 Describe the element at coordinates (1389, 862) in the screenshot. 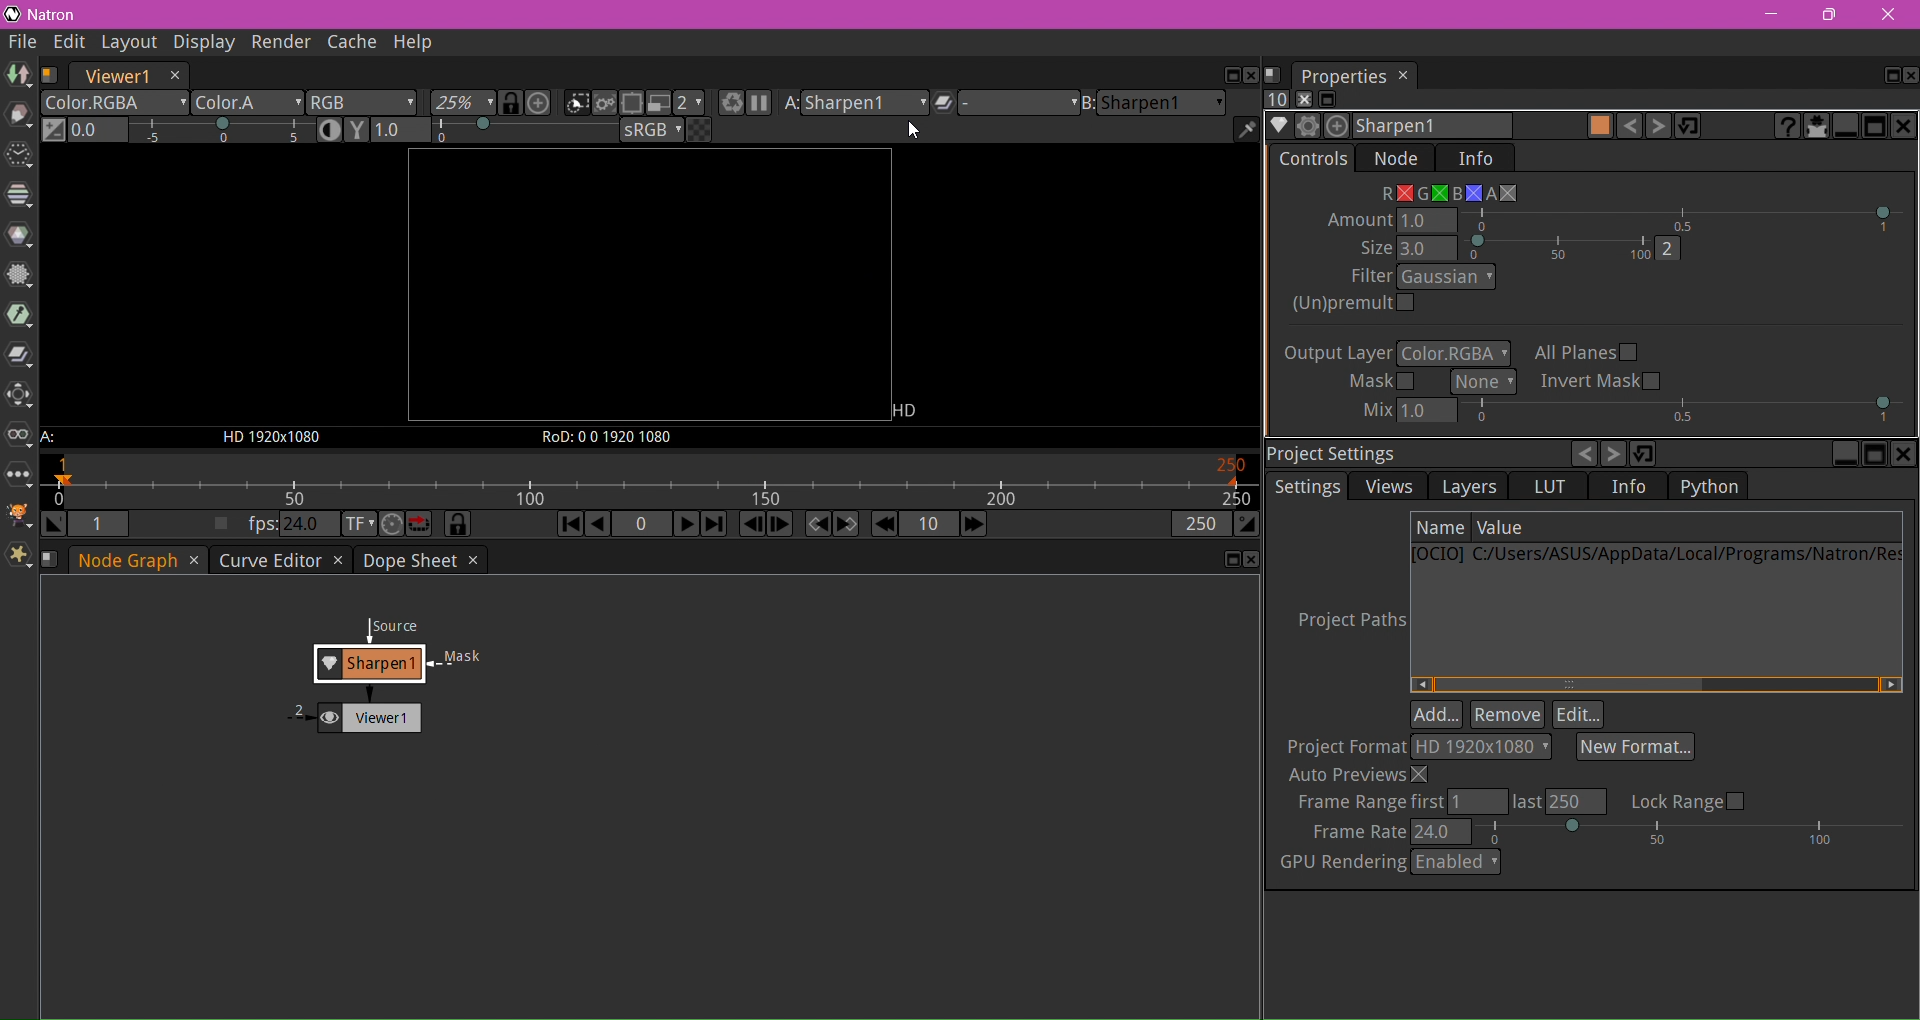

I see `GPU Rendering Enabled` at that location.